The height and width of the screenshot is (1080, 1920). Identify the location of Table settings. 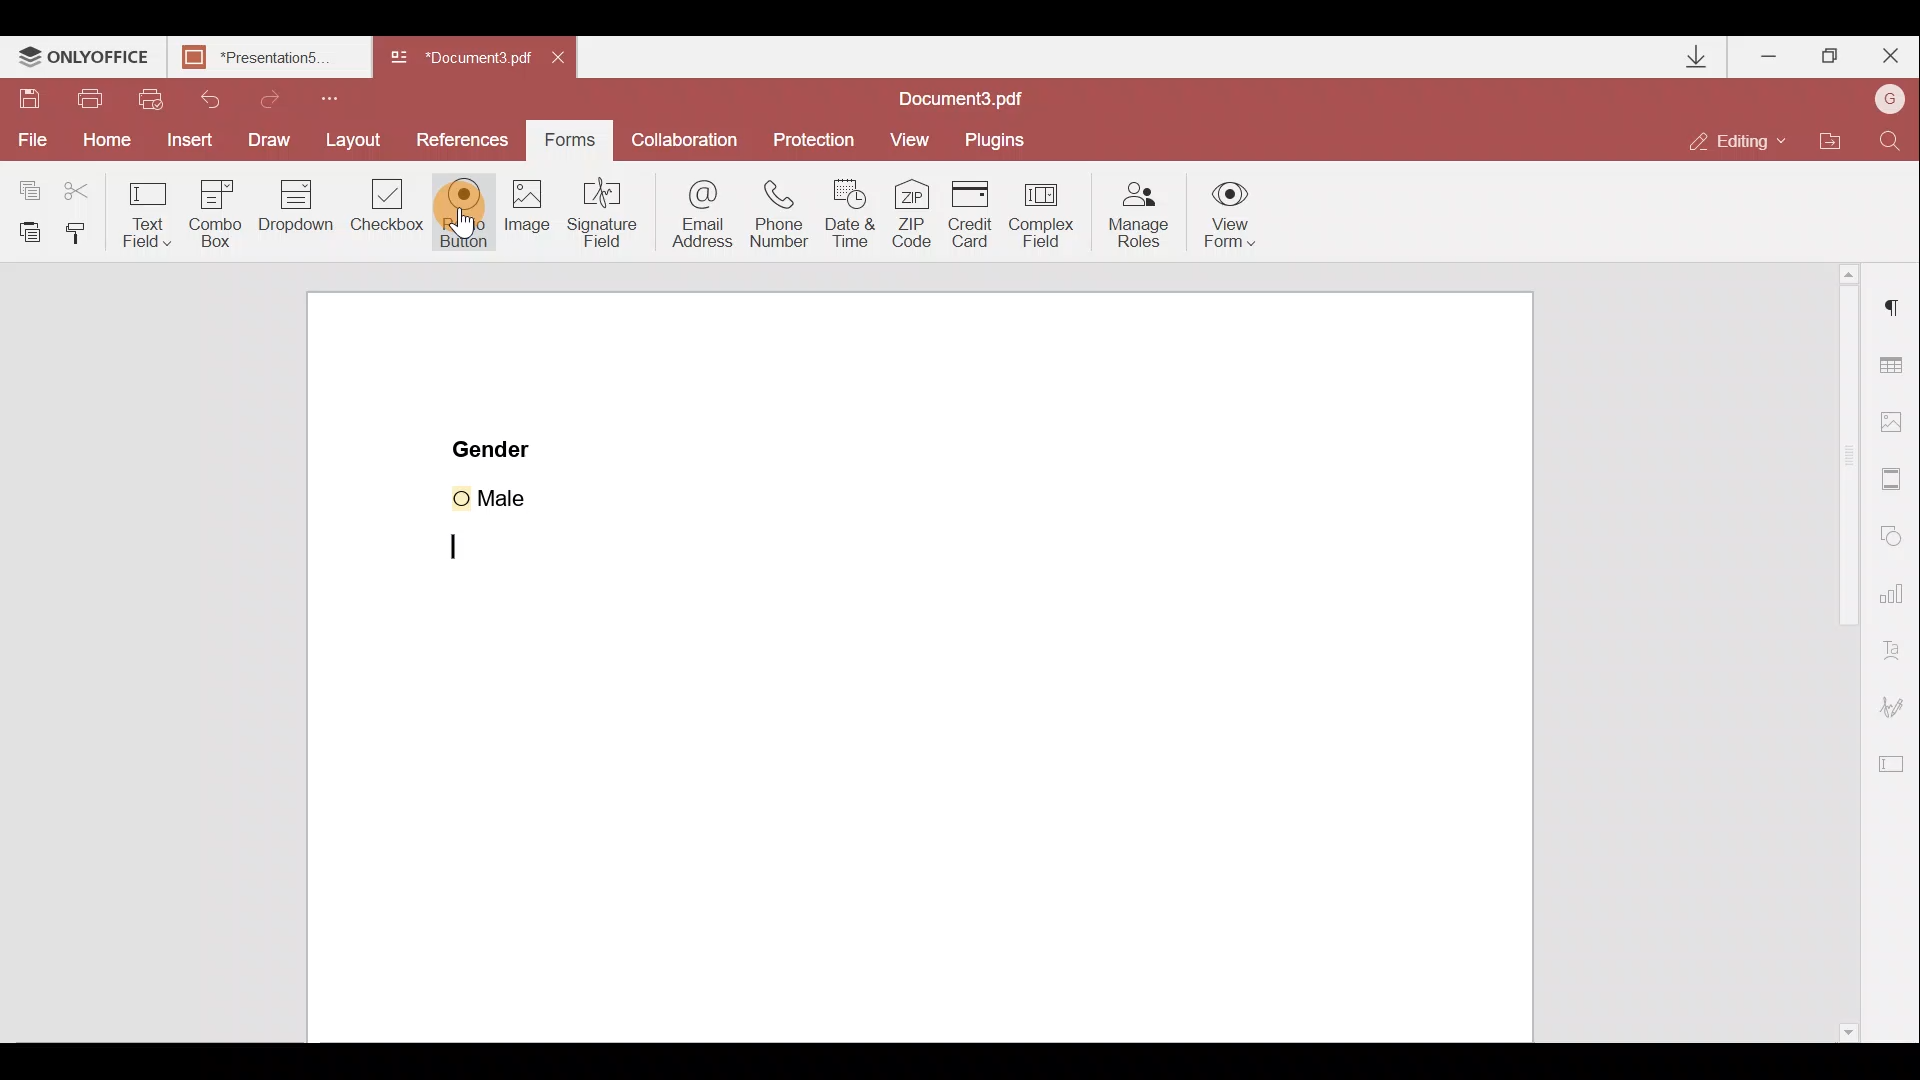
(1895, 361).